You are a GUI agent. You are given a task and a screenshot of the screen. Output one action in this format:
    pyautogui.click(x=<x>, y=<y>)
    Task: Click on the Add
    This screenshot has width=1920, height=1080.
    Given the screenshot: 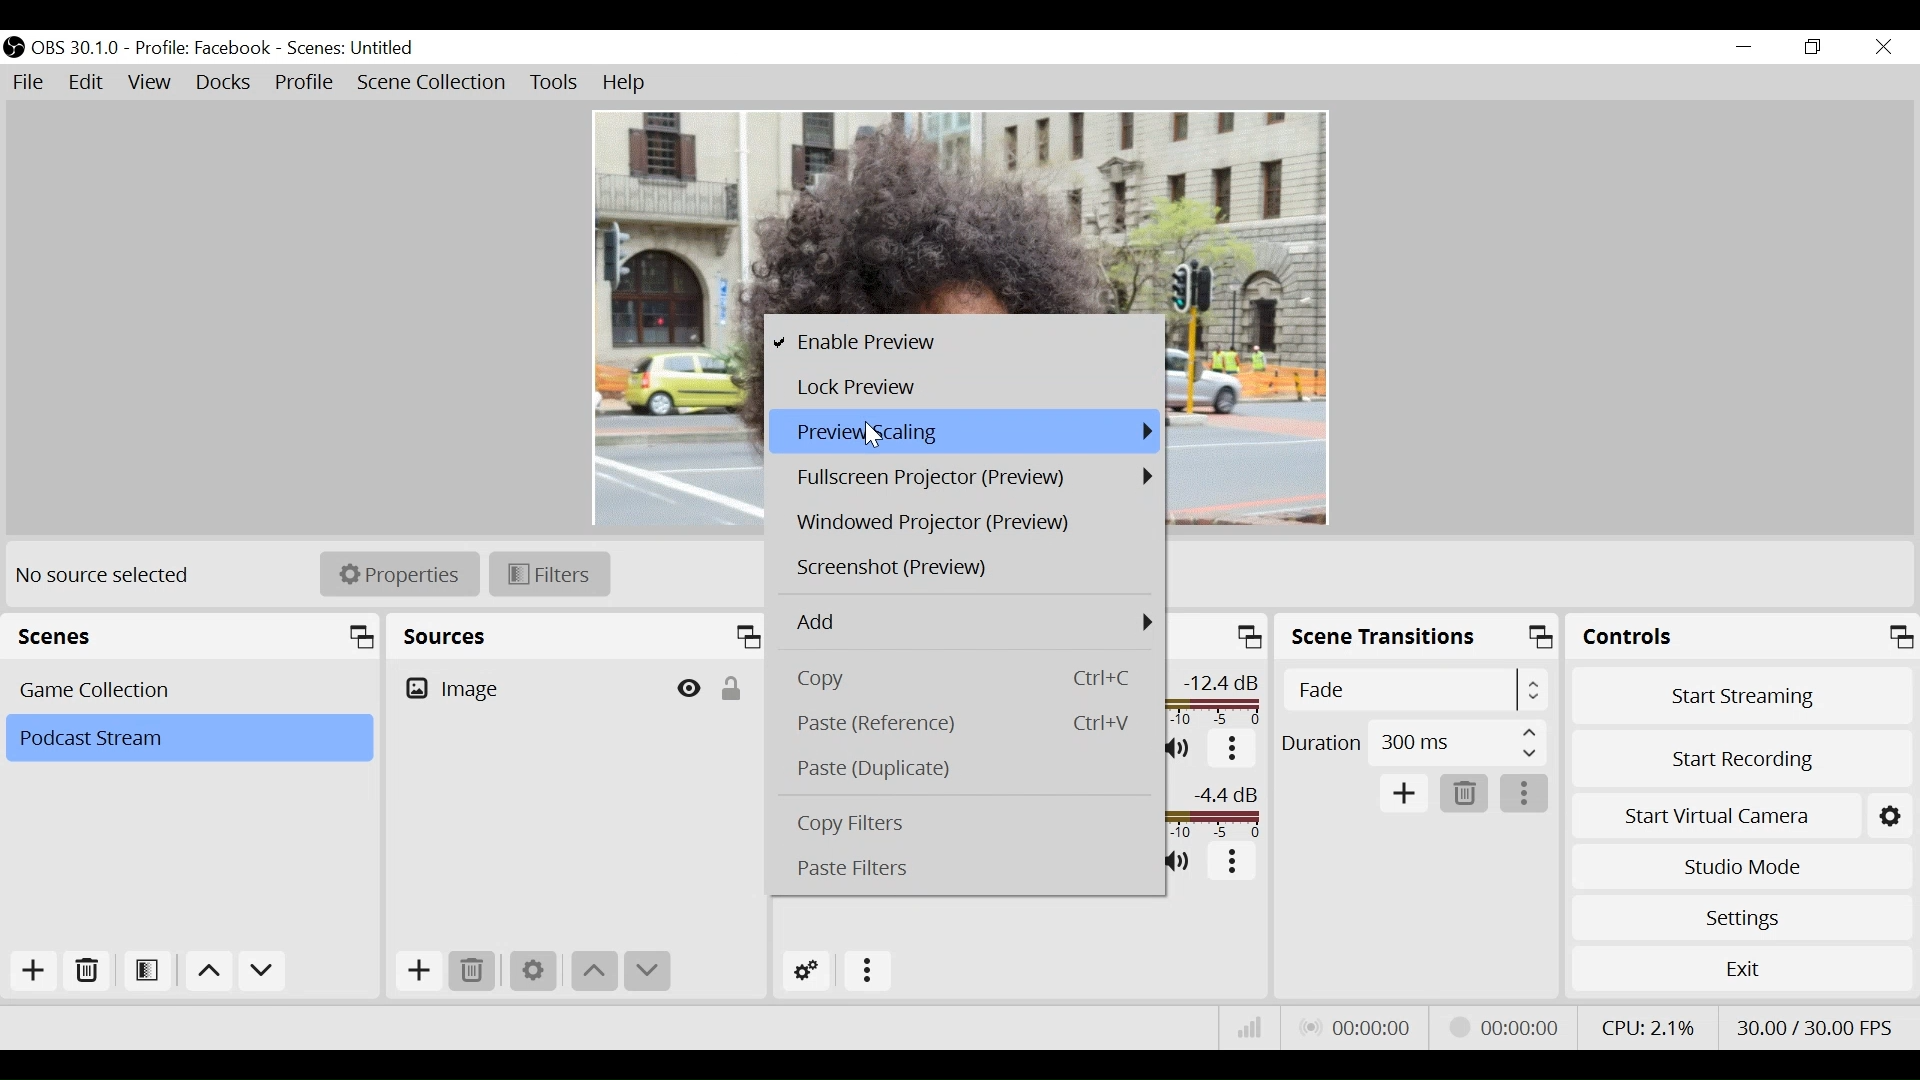 What is the action you would take?
    pyautogui.click(x=968, y=619)
    